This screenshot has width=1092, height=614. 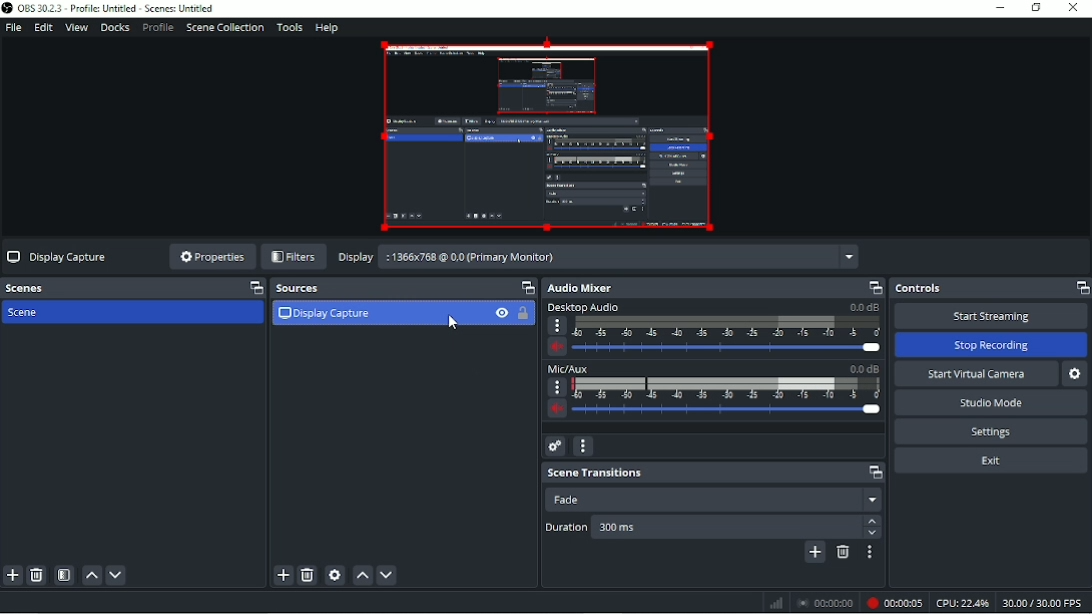 What do you see at coordinates (815, 552) in the screenshot?
I see `Add configurable transition` at bounding box center [815, 552].